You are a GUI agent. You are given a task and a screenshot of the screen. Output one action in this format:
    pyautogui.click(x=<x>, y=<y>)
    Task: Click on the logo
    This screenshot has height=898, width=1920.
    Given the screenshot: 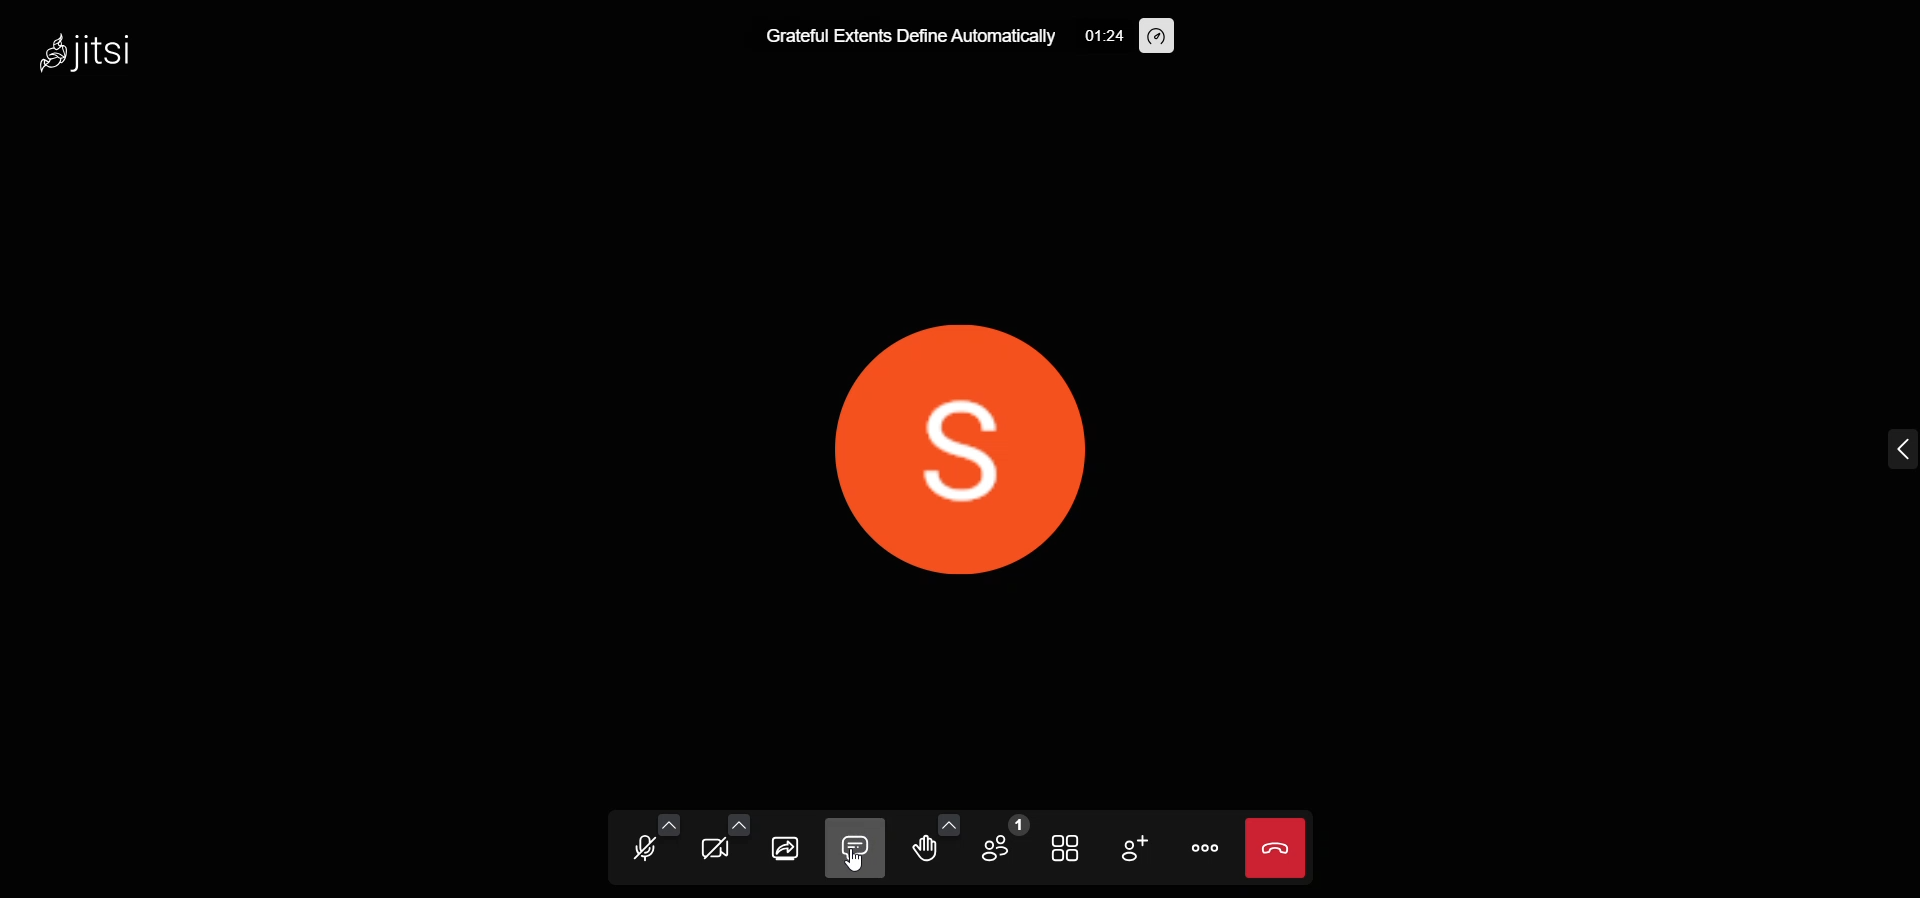 What is the action you would take?
    pyautogui.click(x=113, y=52)
    